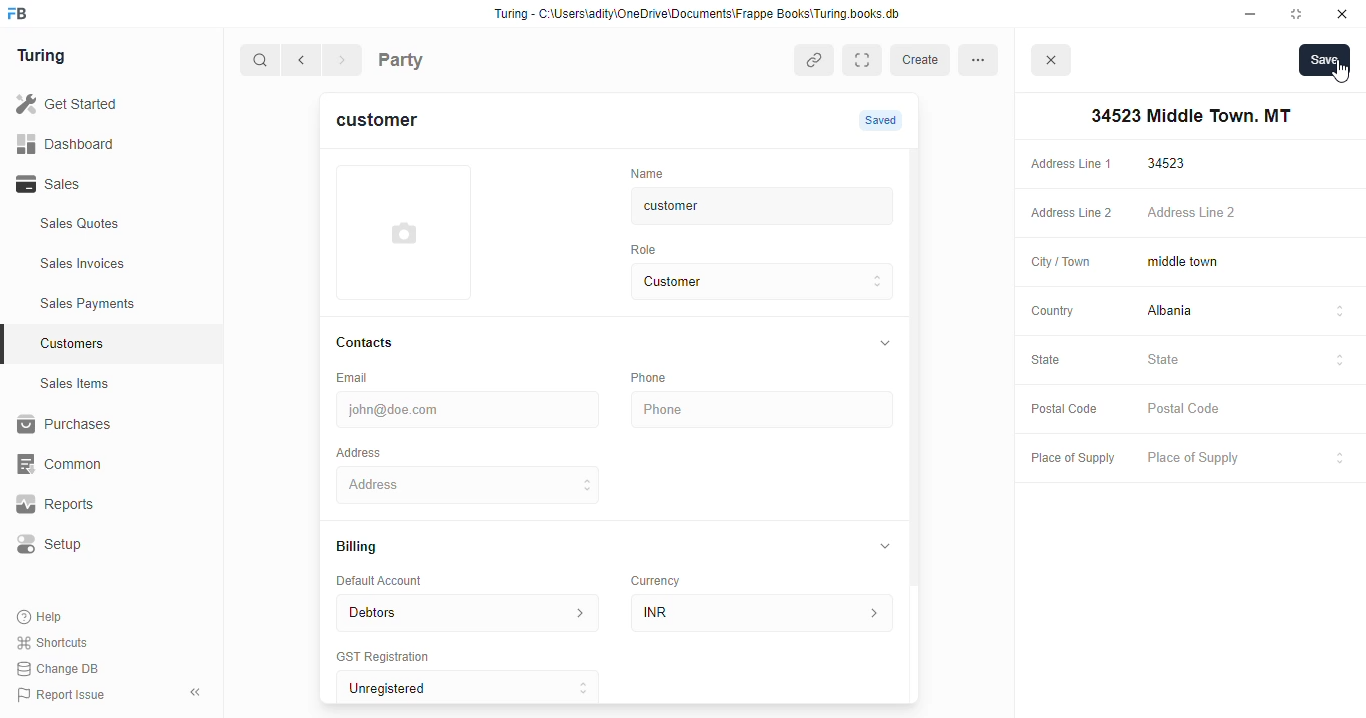 Image resolution: width=1366 pixels, height=718 pixels. What do you see at coordinates (1249, 163) in the screenshot?
I see `34523` at bounding box center [1249, 163].